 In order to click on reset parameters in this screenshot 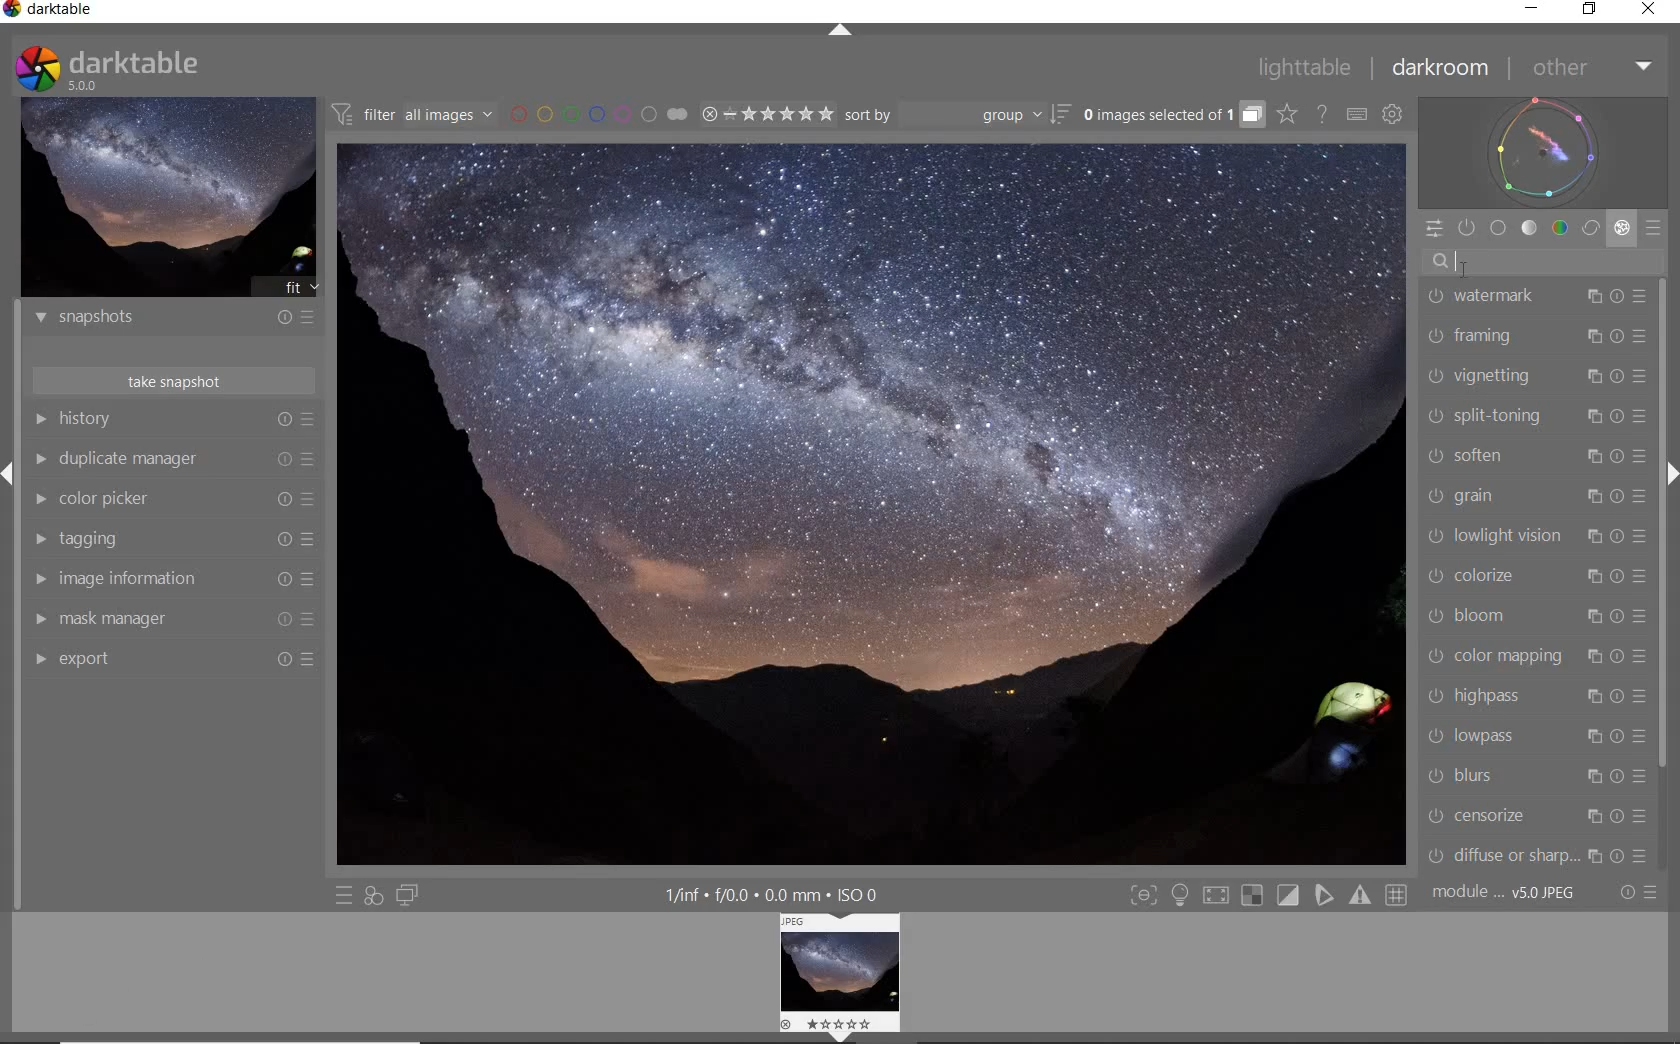, I will do `click(1619, 377)`.